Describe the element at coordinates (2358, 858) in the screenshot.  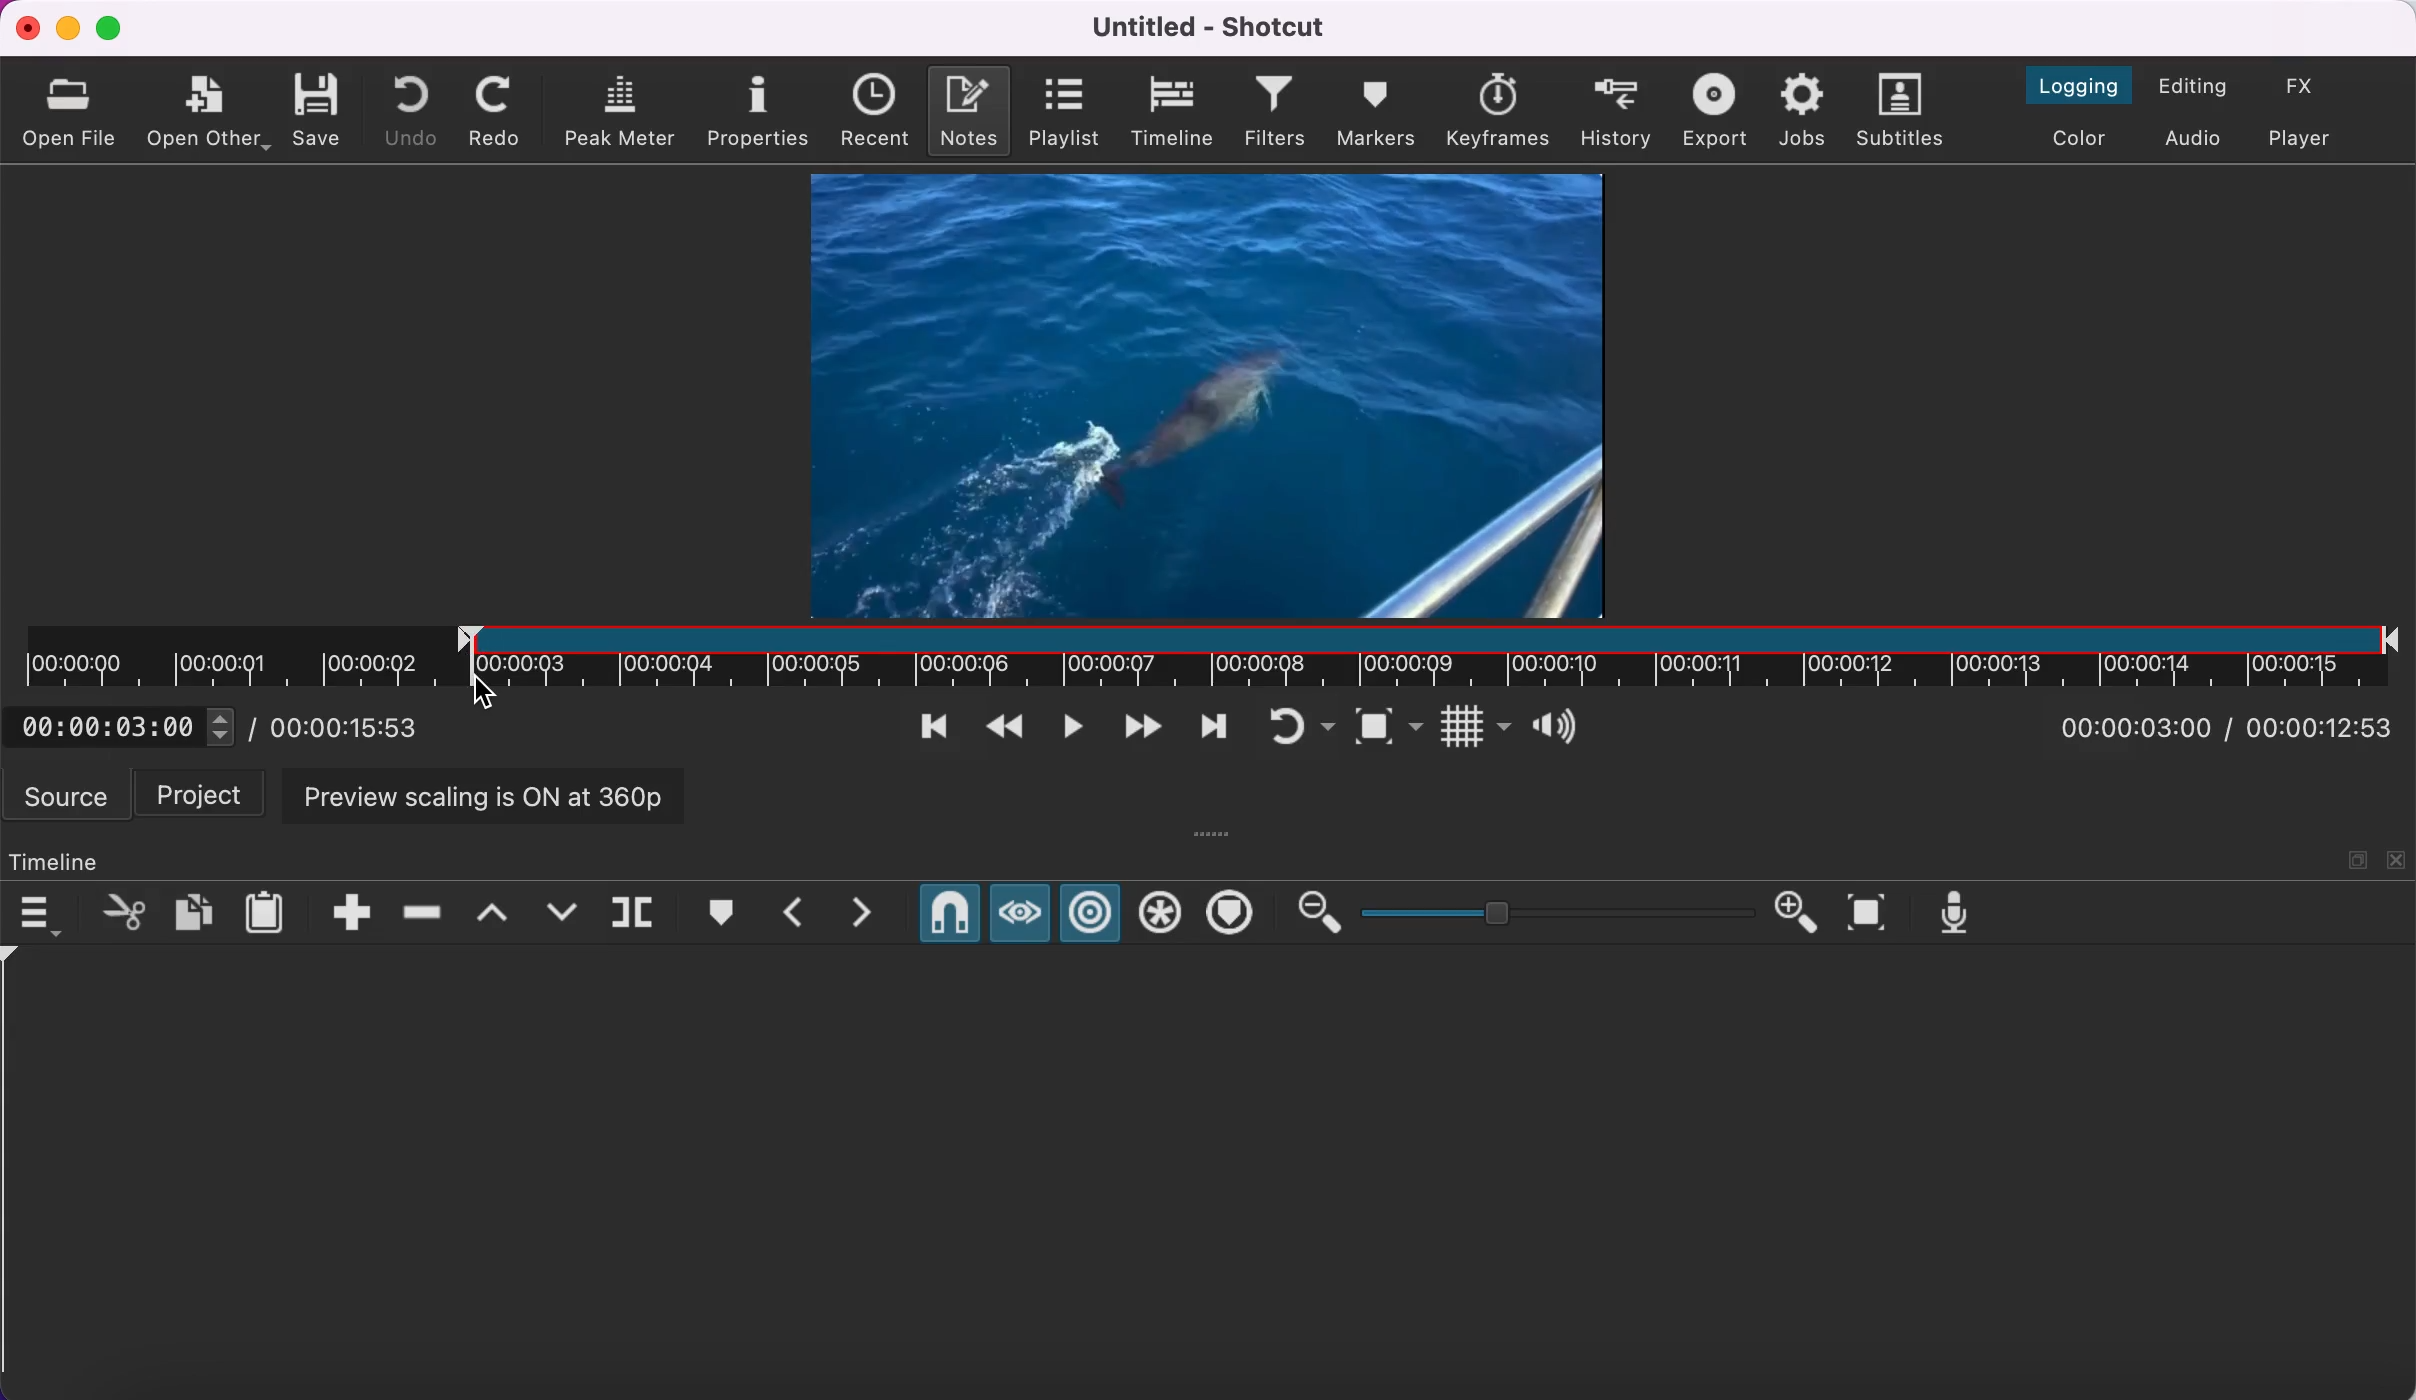
I see `maximize` at that location.